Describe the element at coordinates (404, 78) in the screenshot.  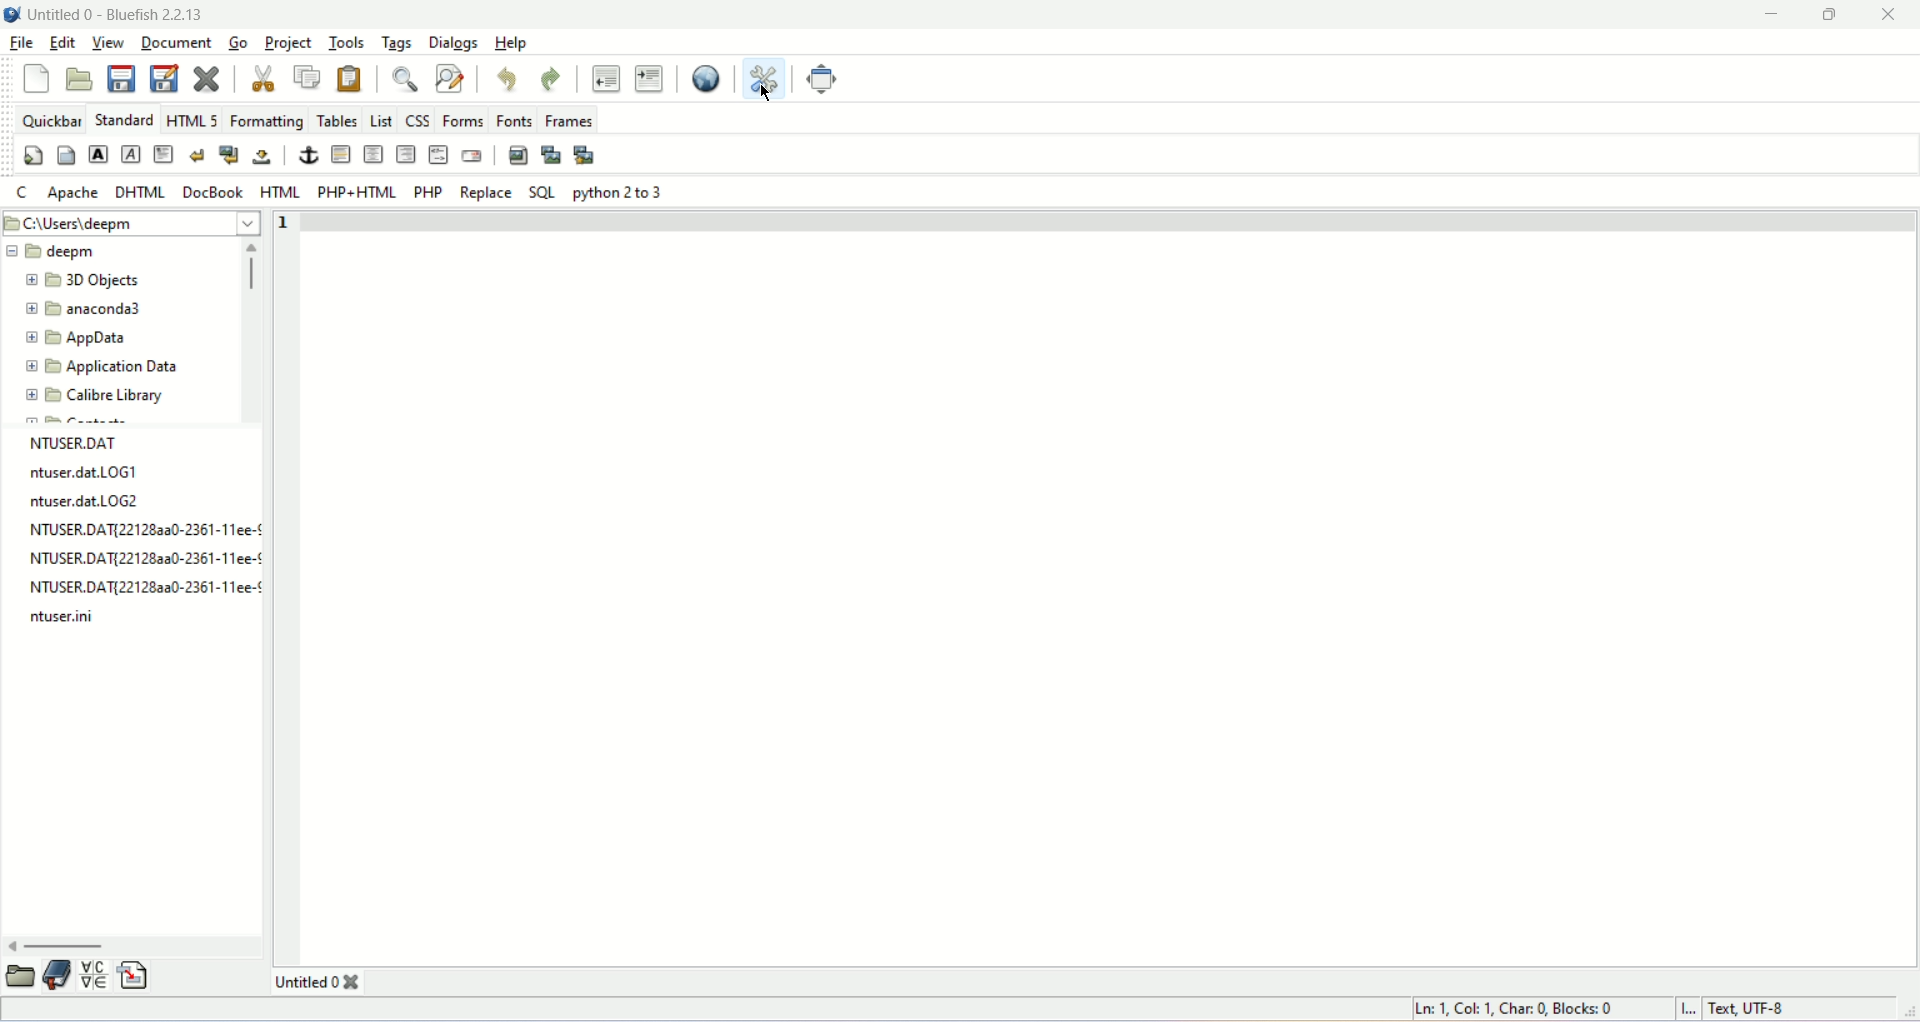
I see `show find bar` at that location.